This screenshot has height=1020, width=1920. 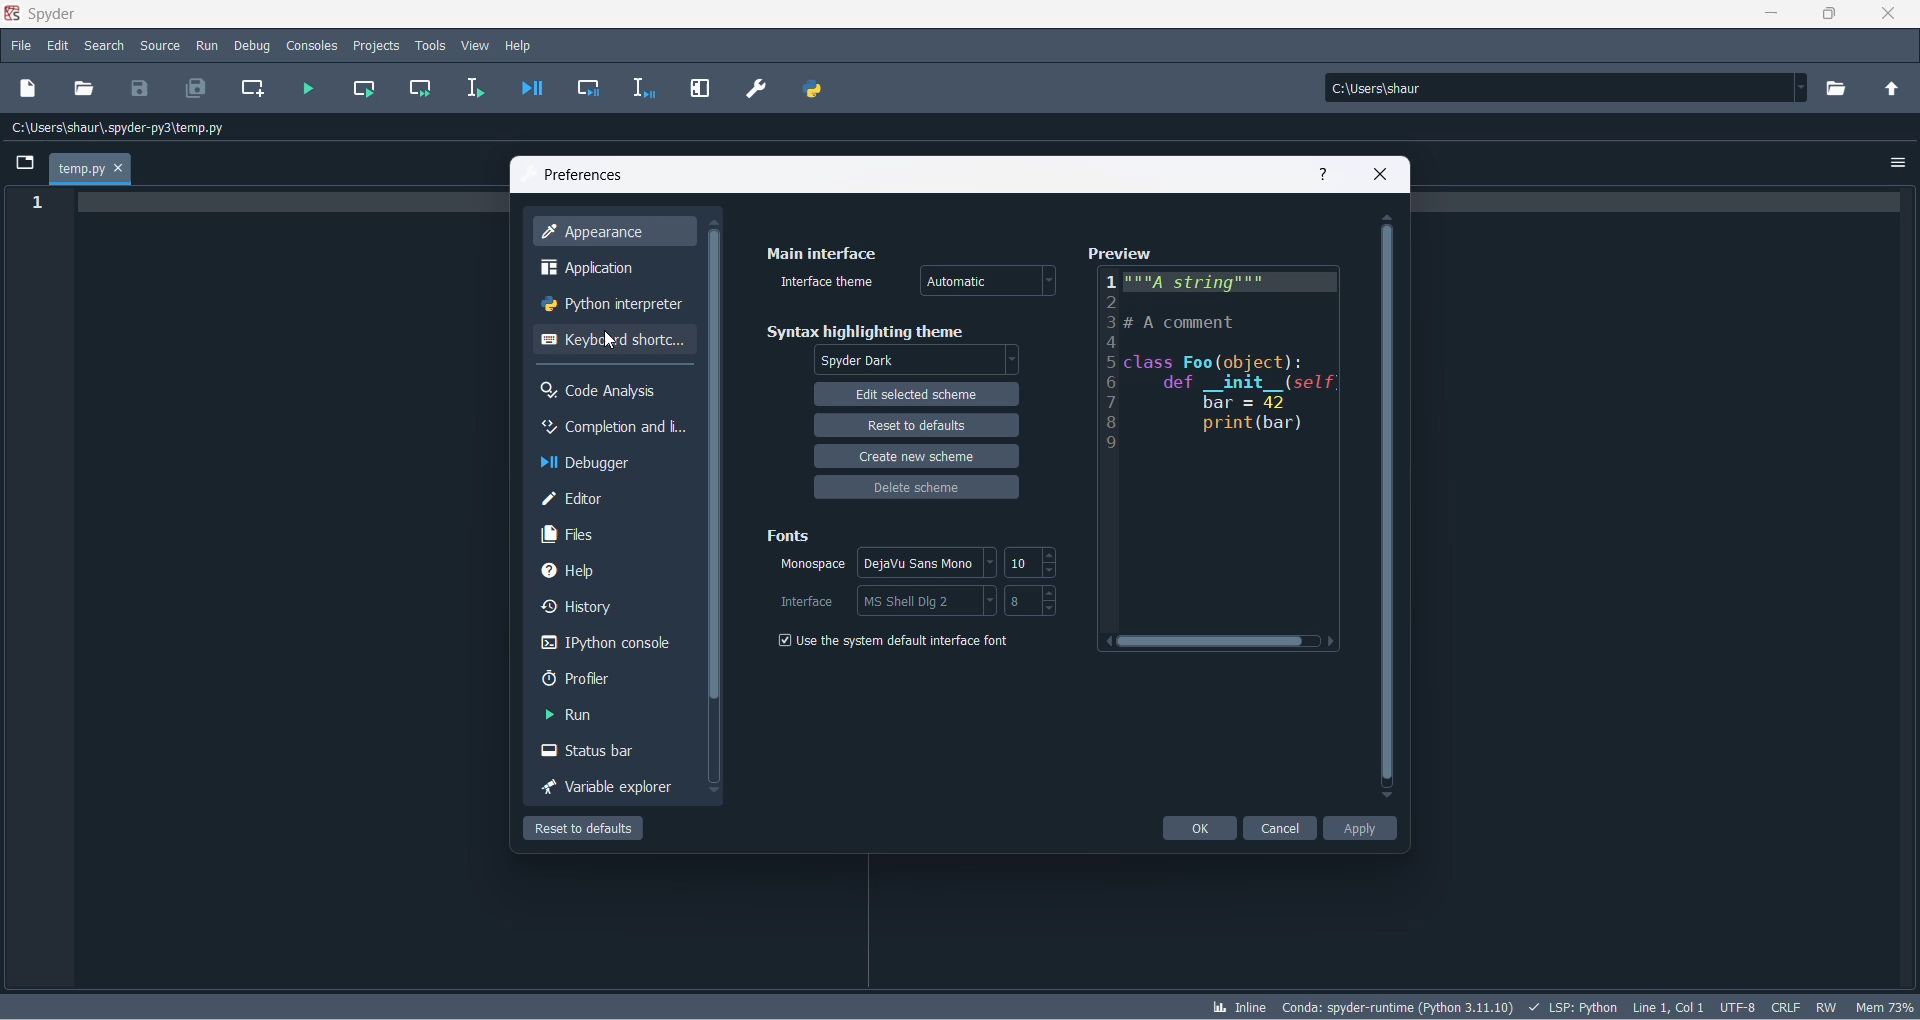 What do you see at coordinates (1669, 1004) in the screenshot?
I see `line and column number` at bounding box center [1669, 1004].